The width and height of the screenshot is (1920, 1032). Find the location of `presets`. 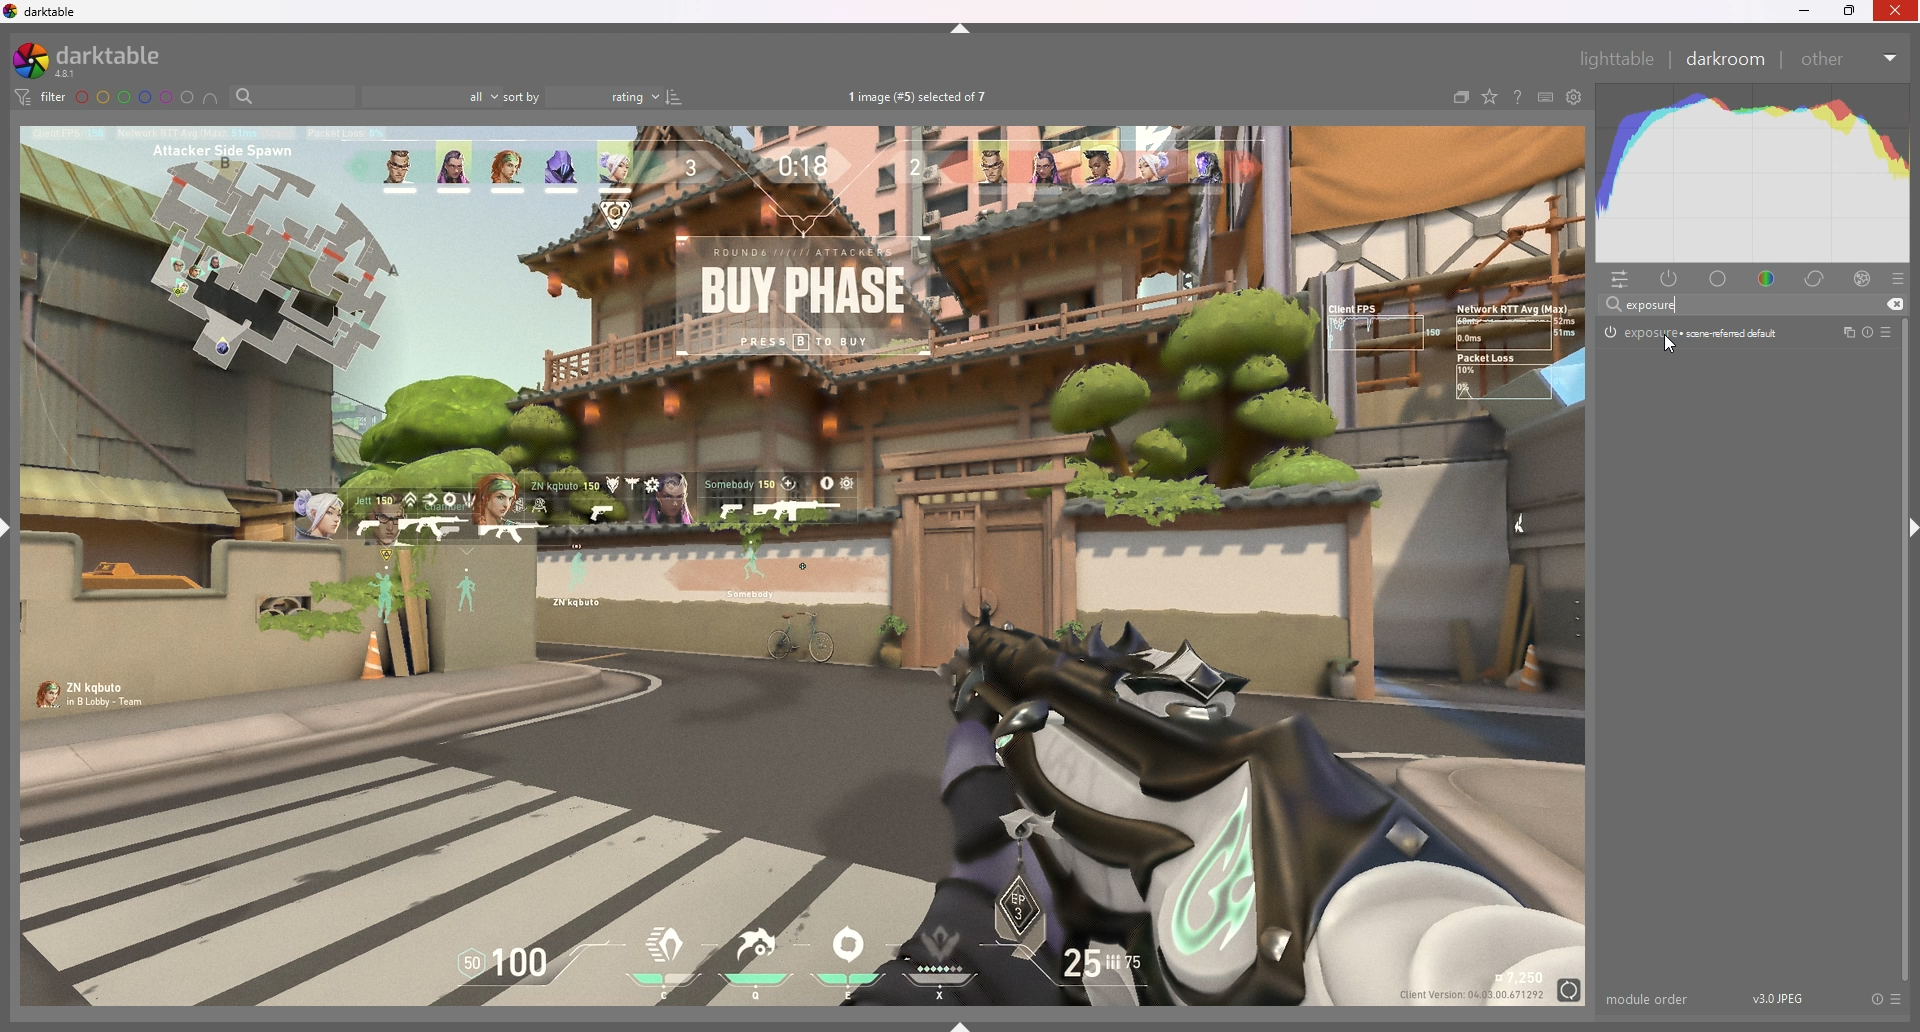

presets is located at coordinates (1897, 280).